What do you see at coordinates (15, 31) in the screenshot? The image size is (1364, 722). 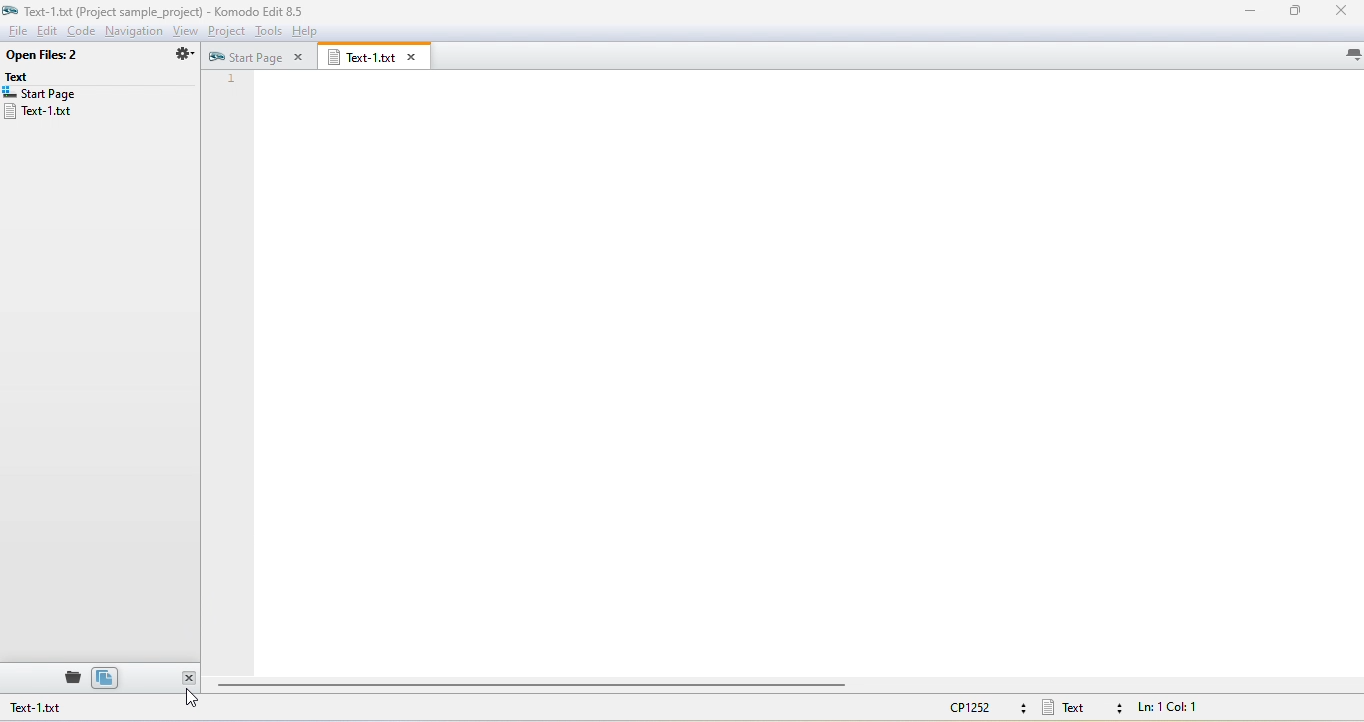 I see `file` at bounding box center [15, 31].